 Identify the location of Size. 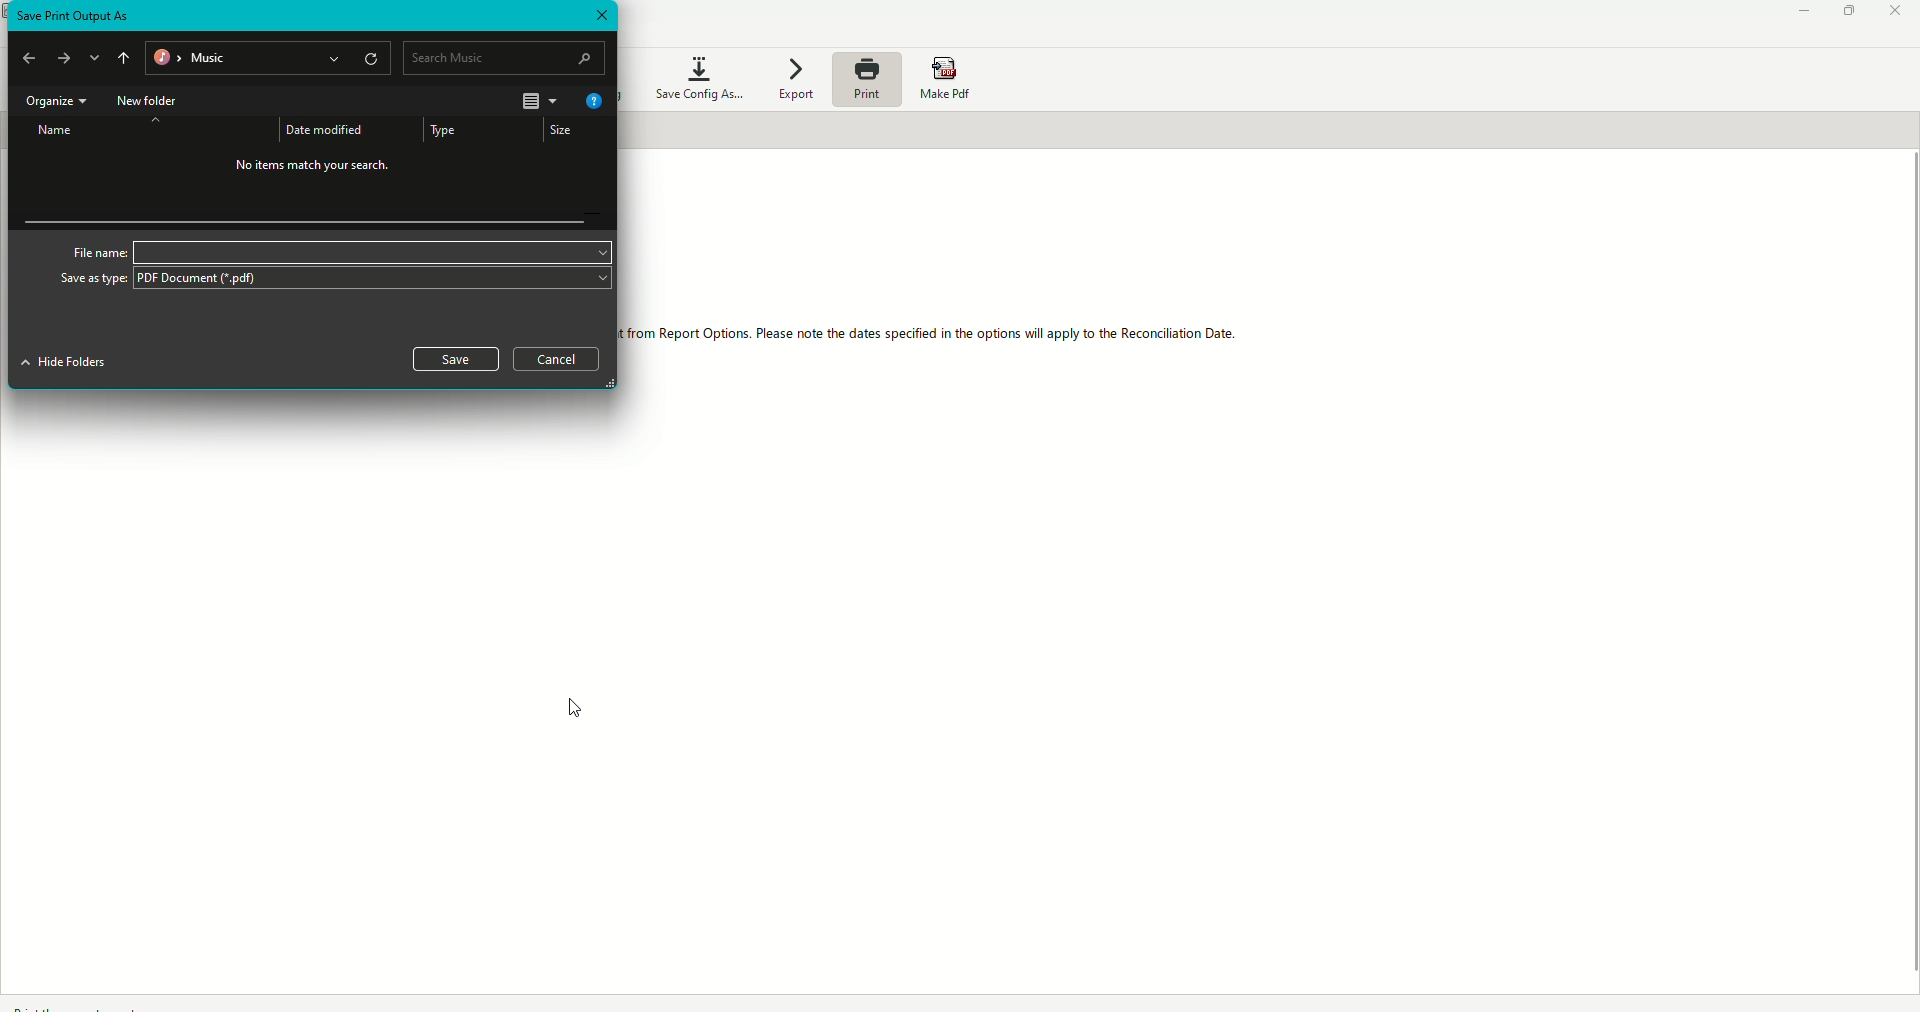
(563, 132).